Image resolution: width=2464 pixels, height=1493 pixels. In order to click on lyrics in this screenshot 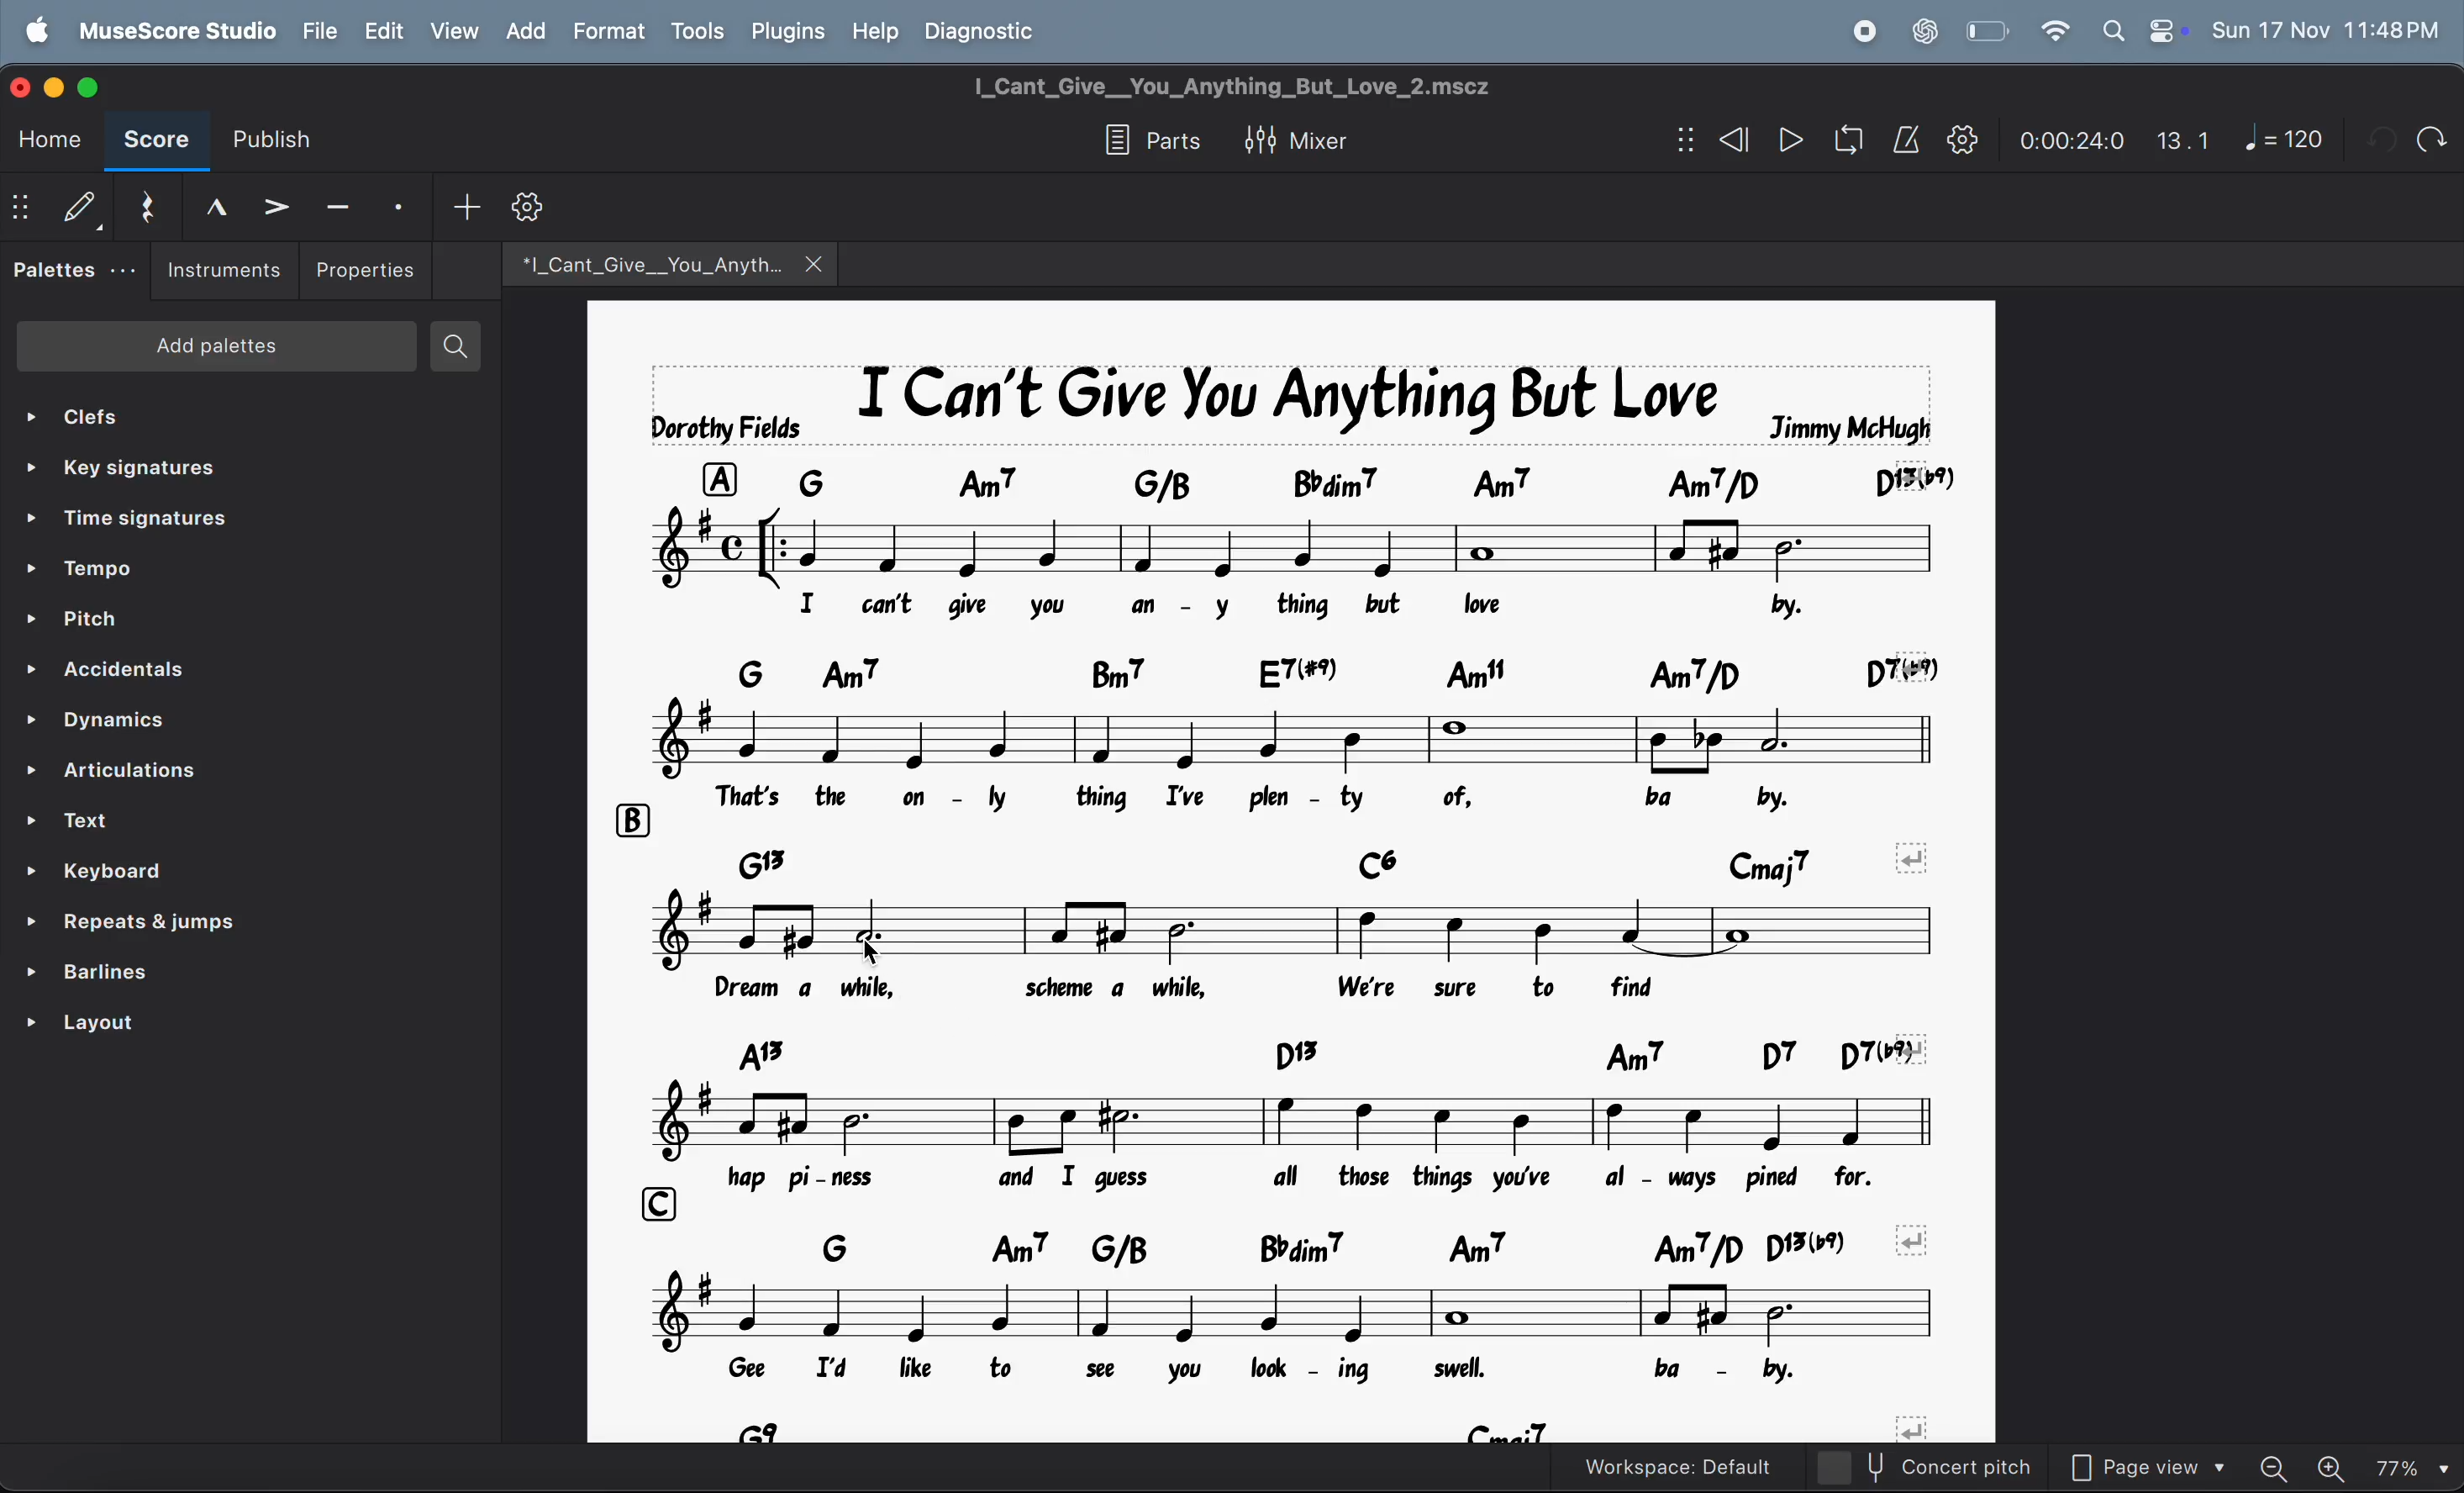, I will do `click(1223, 988)`.